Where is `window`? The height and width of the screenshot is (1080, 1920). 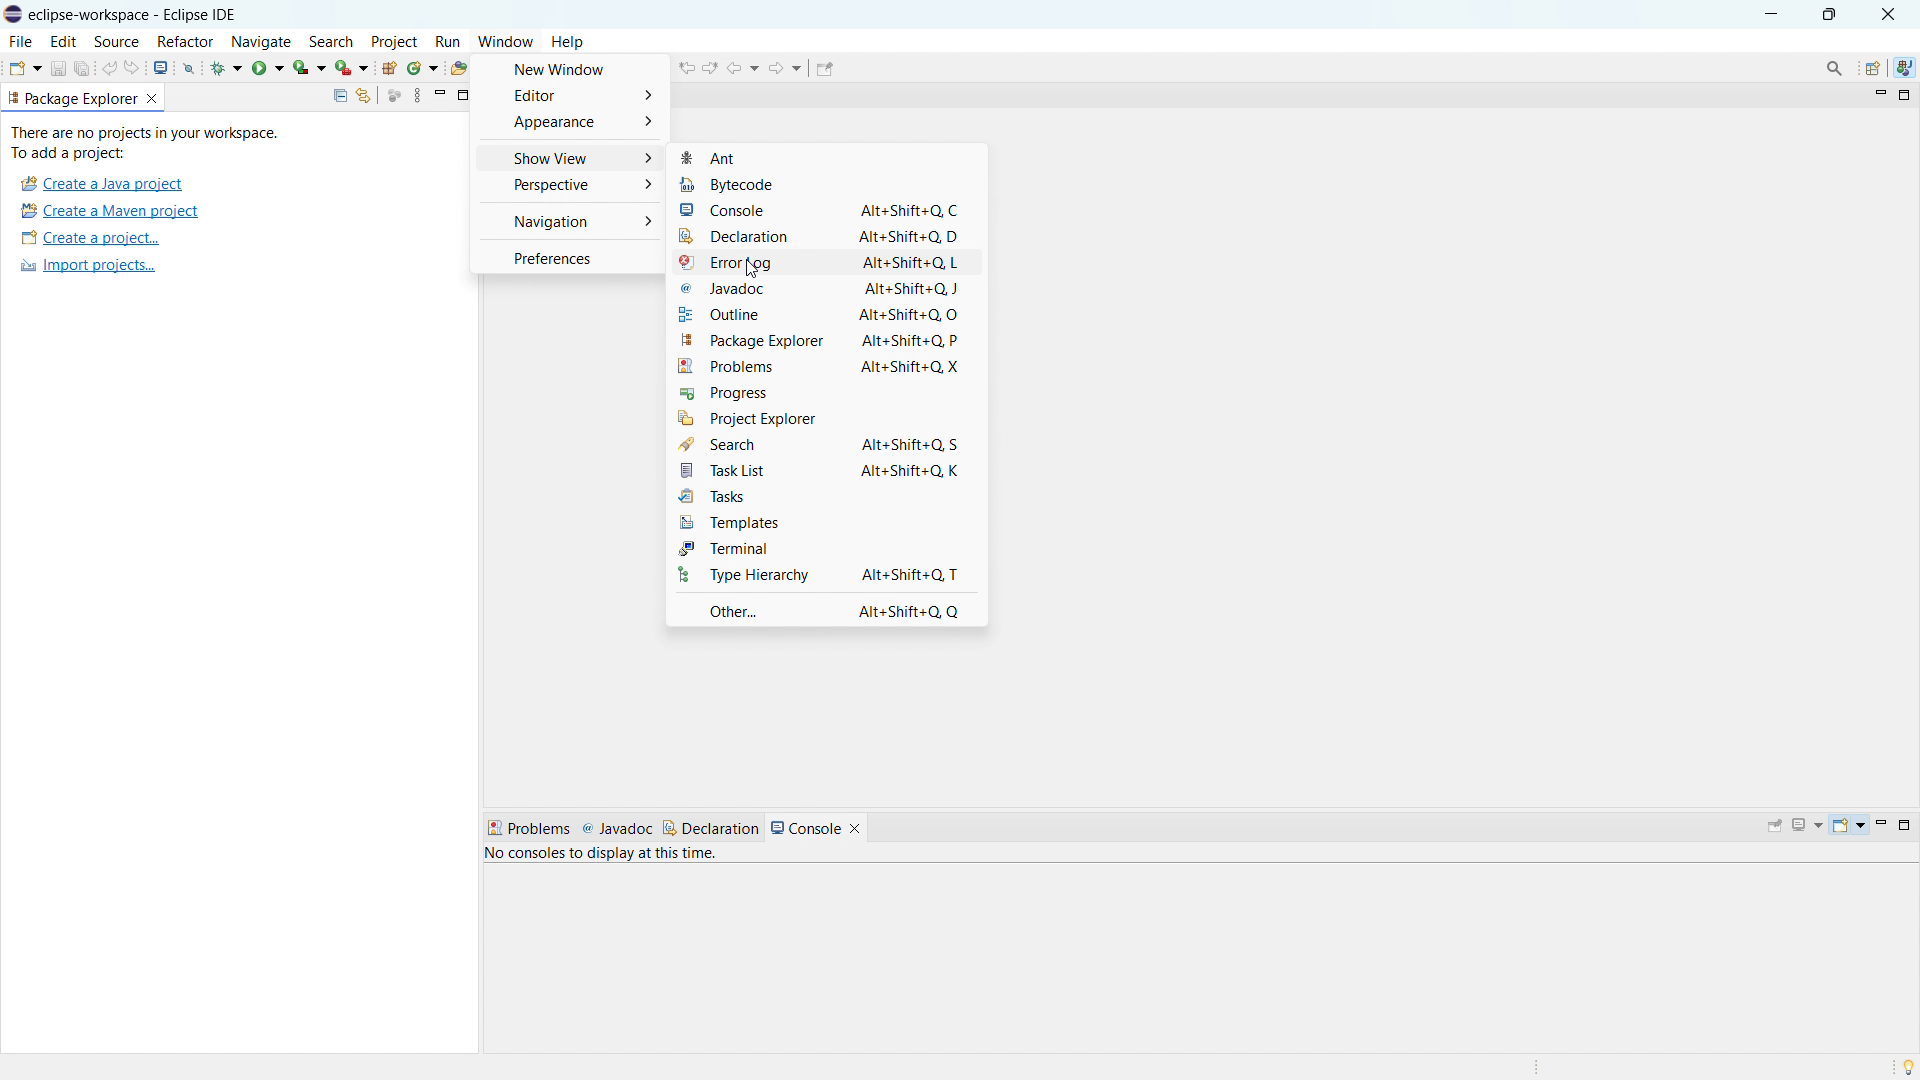 window is located at coordinates (504, 41).